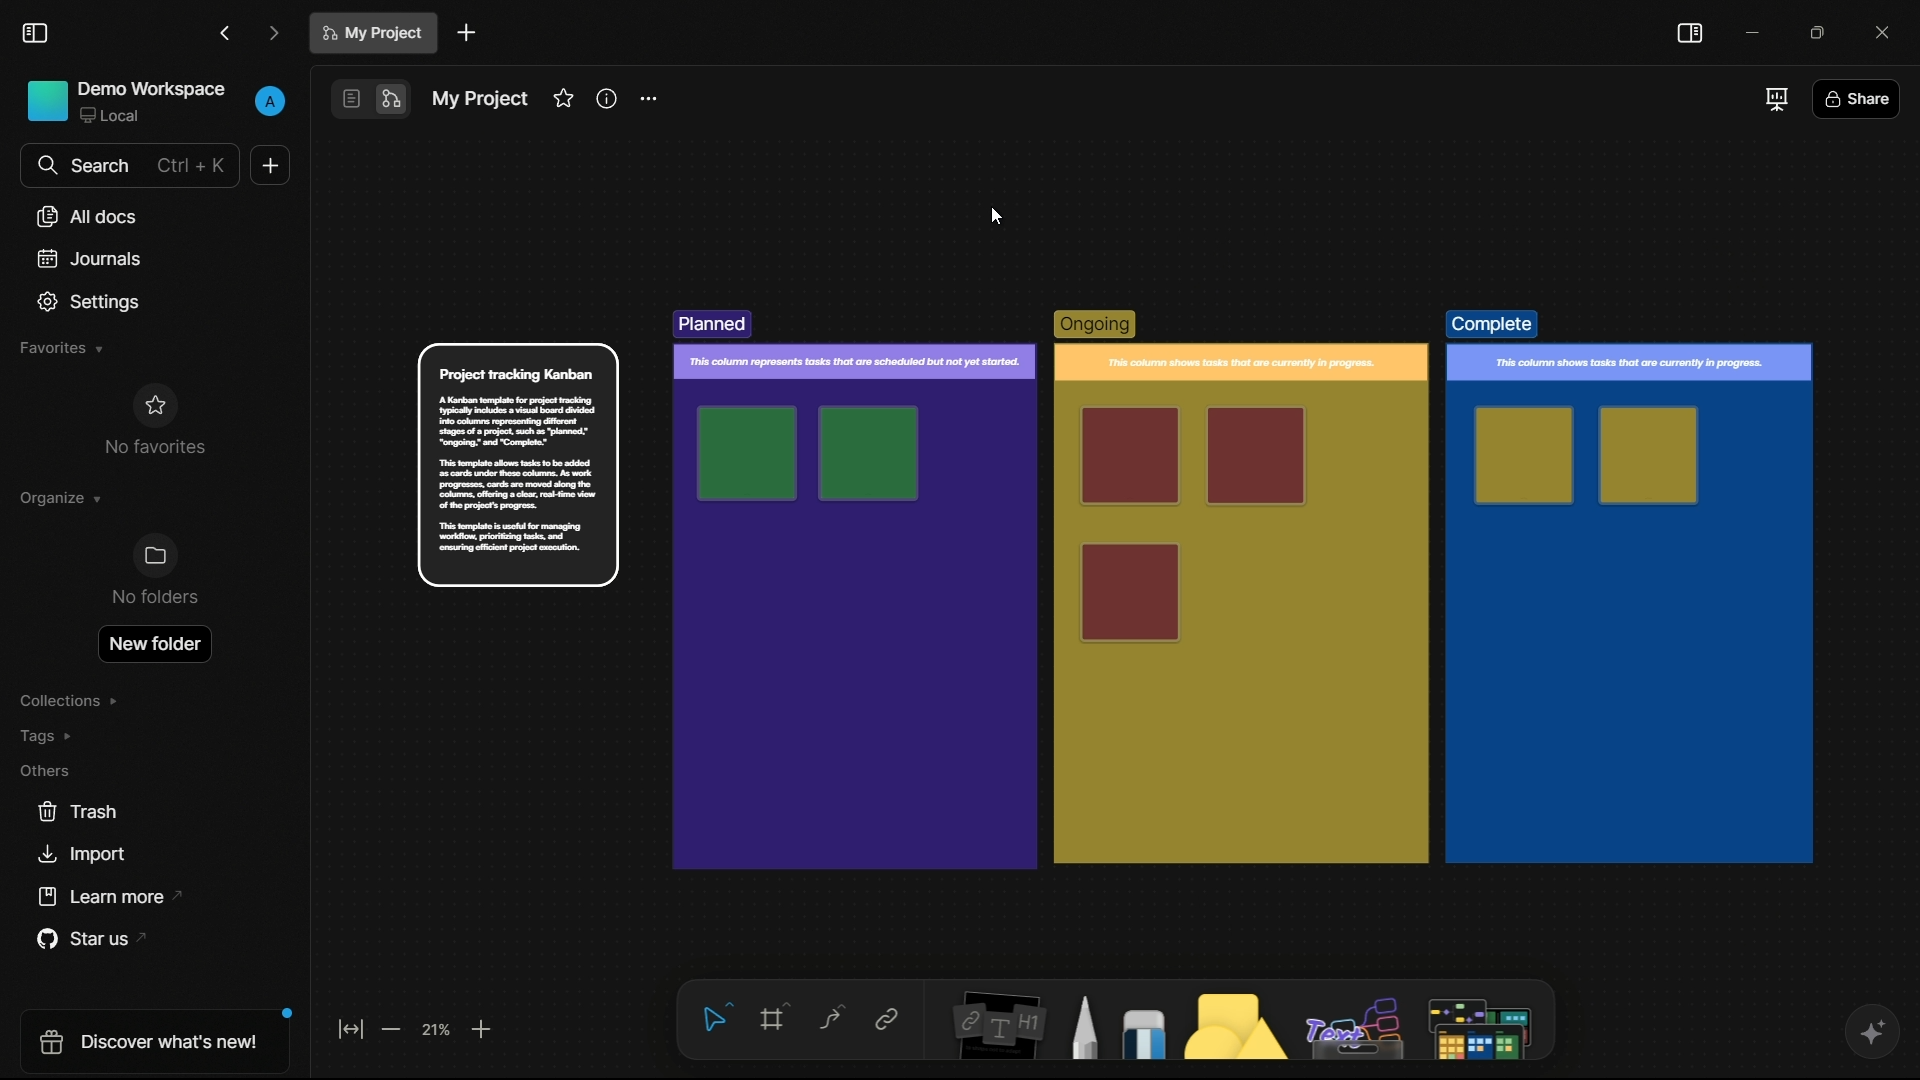 Image resolution: width=1920 pixels, height=1080 pixels. Describe the element at coordinates (1689, 33) in the screenshot. I see `toggle sidebar` at that location.